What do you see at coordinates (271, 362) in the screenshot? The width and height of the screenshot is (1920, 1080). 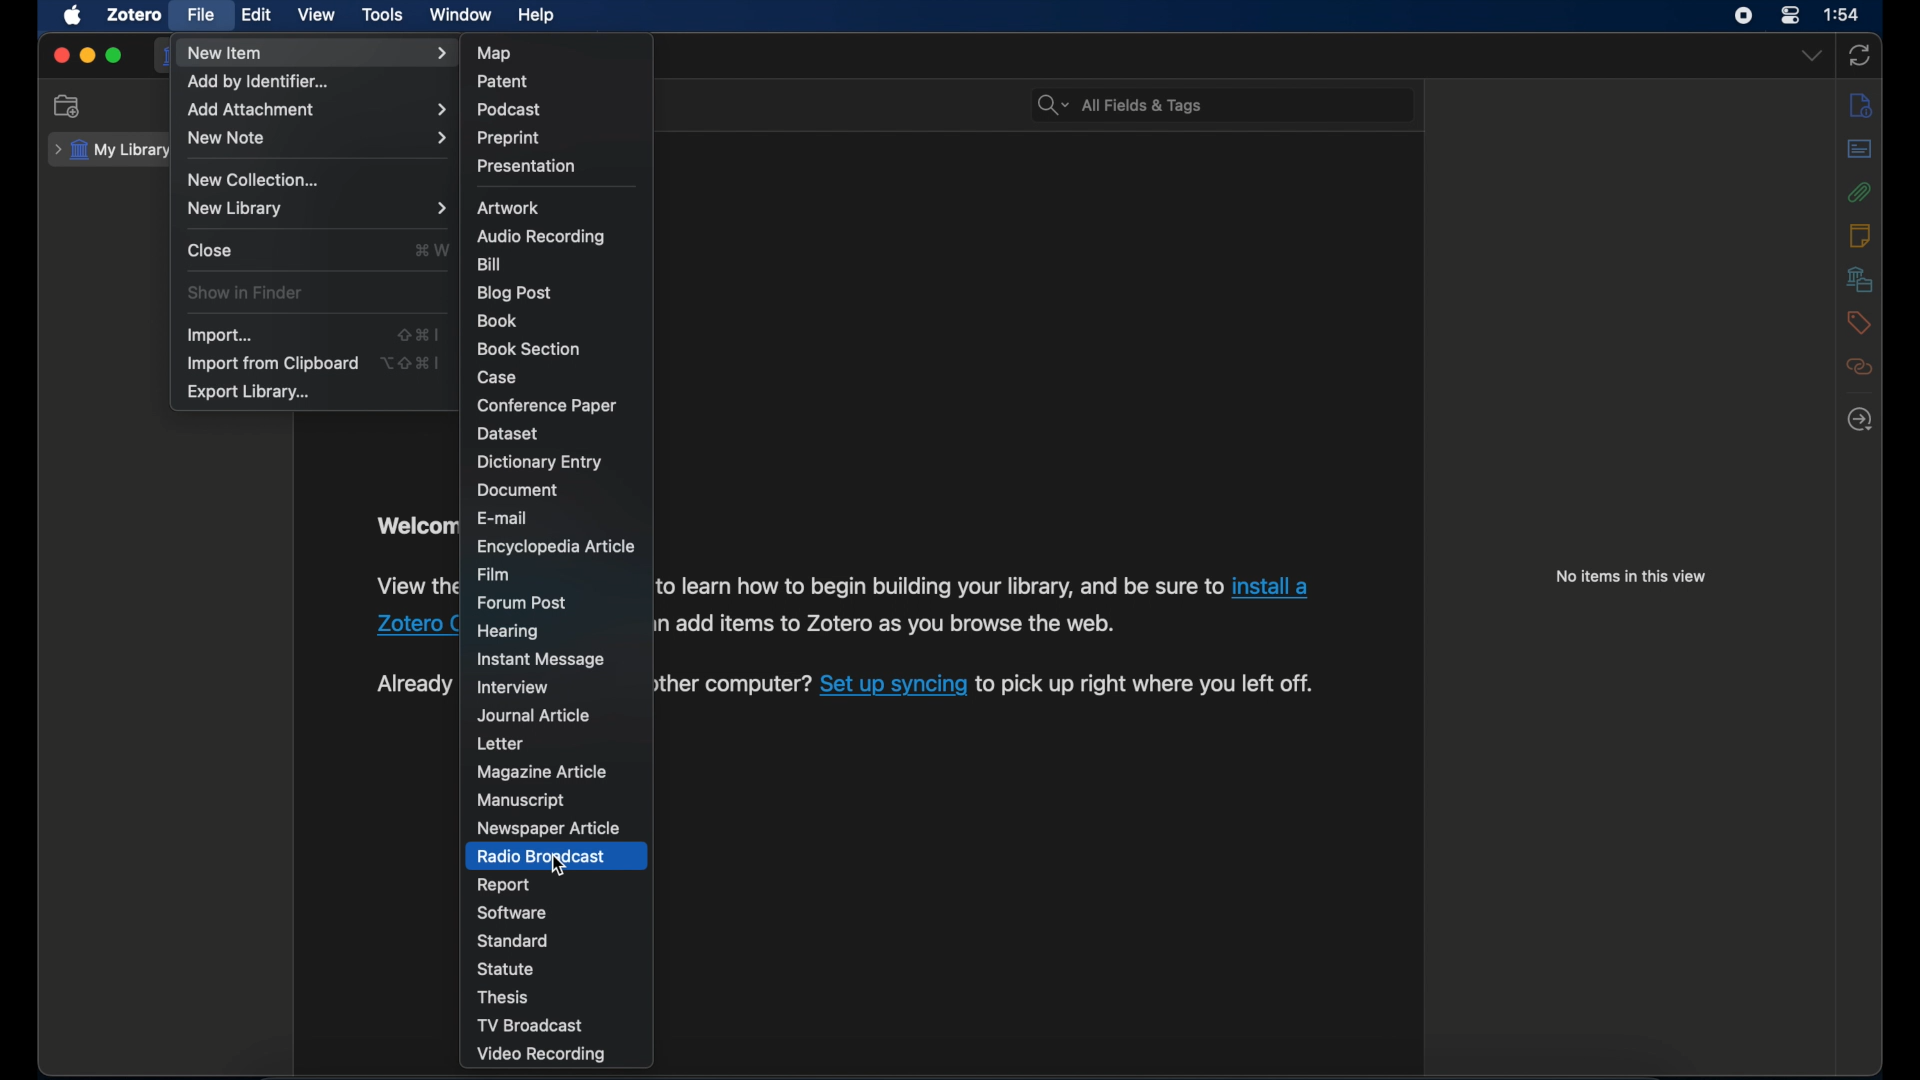 I see `import from clipboard` at bounding box center [271, 362].